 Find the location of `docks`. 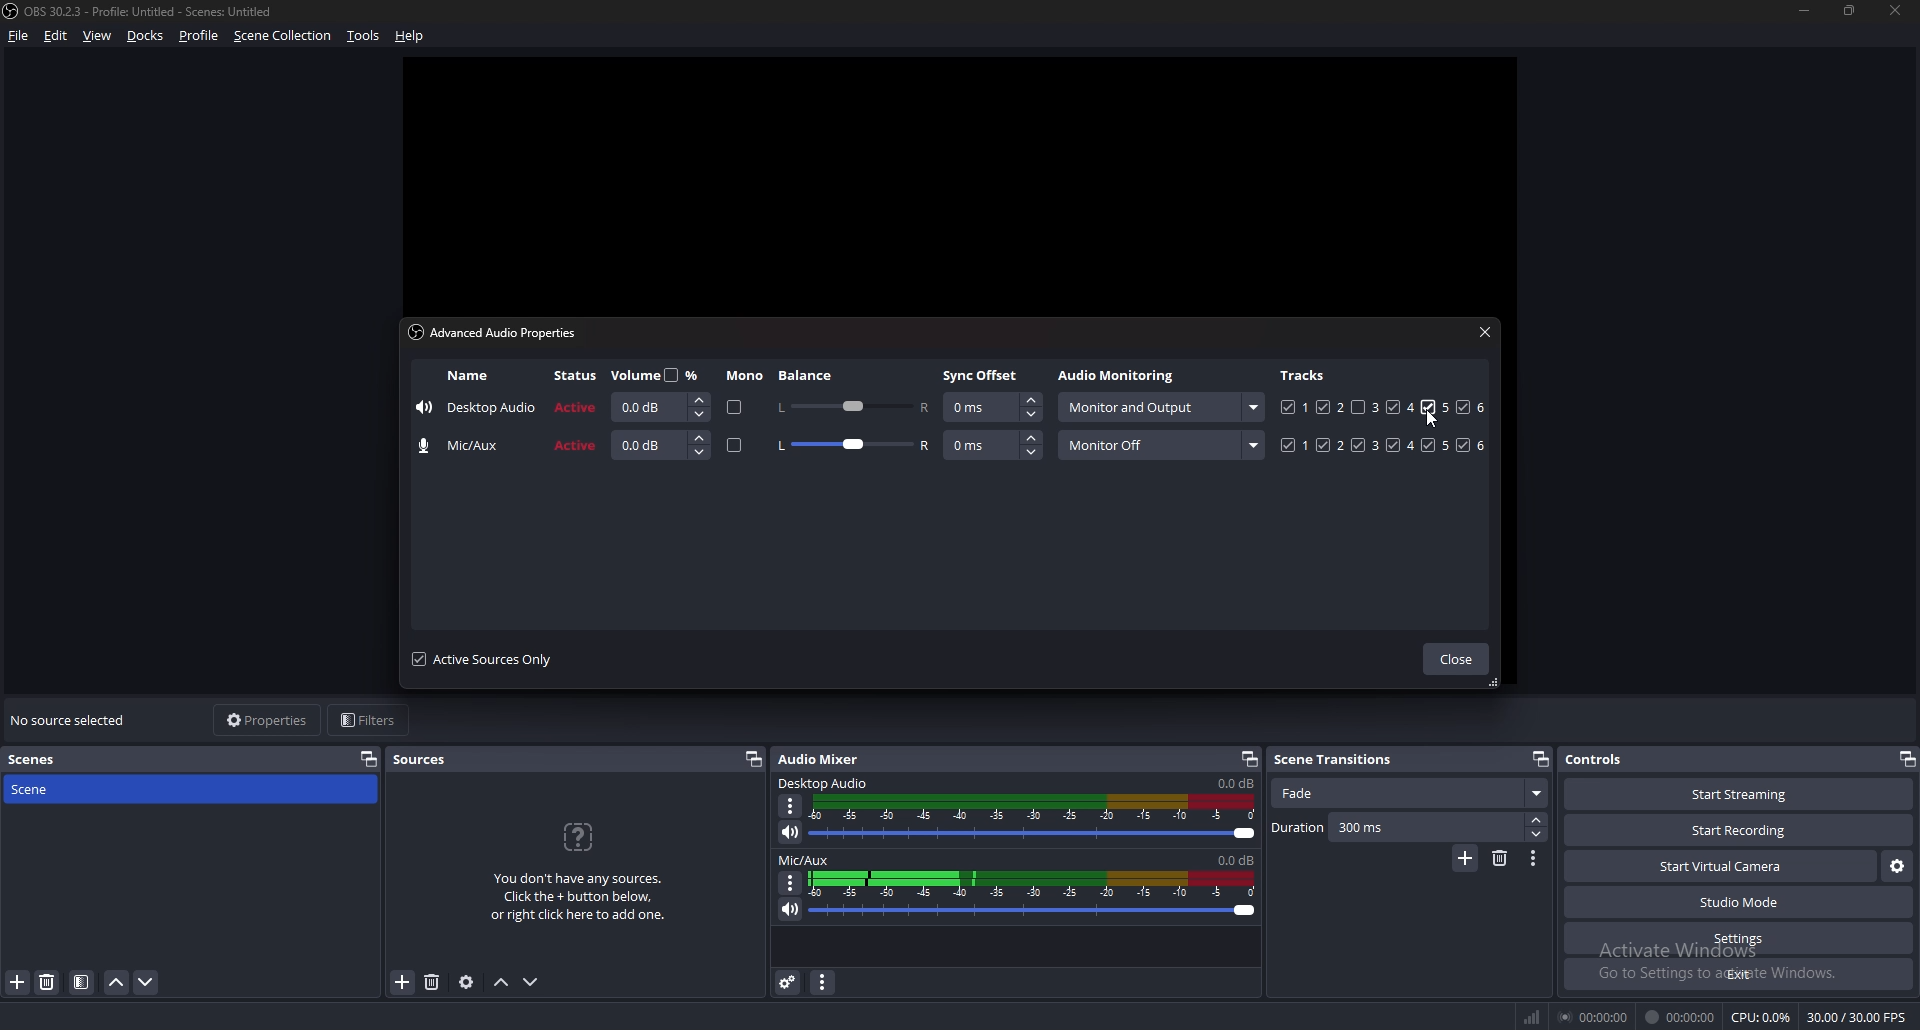

docks is located at coordinates (148, 35).